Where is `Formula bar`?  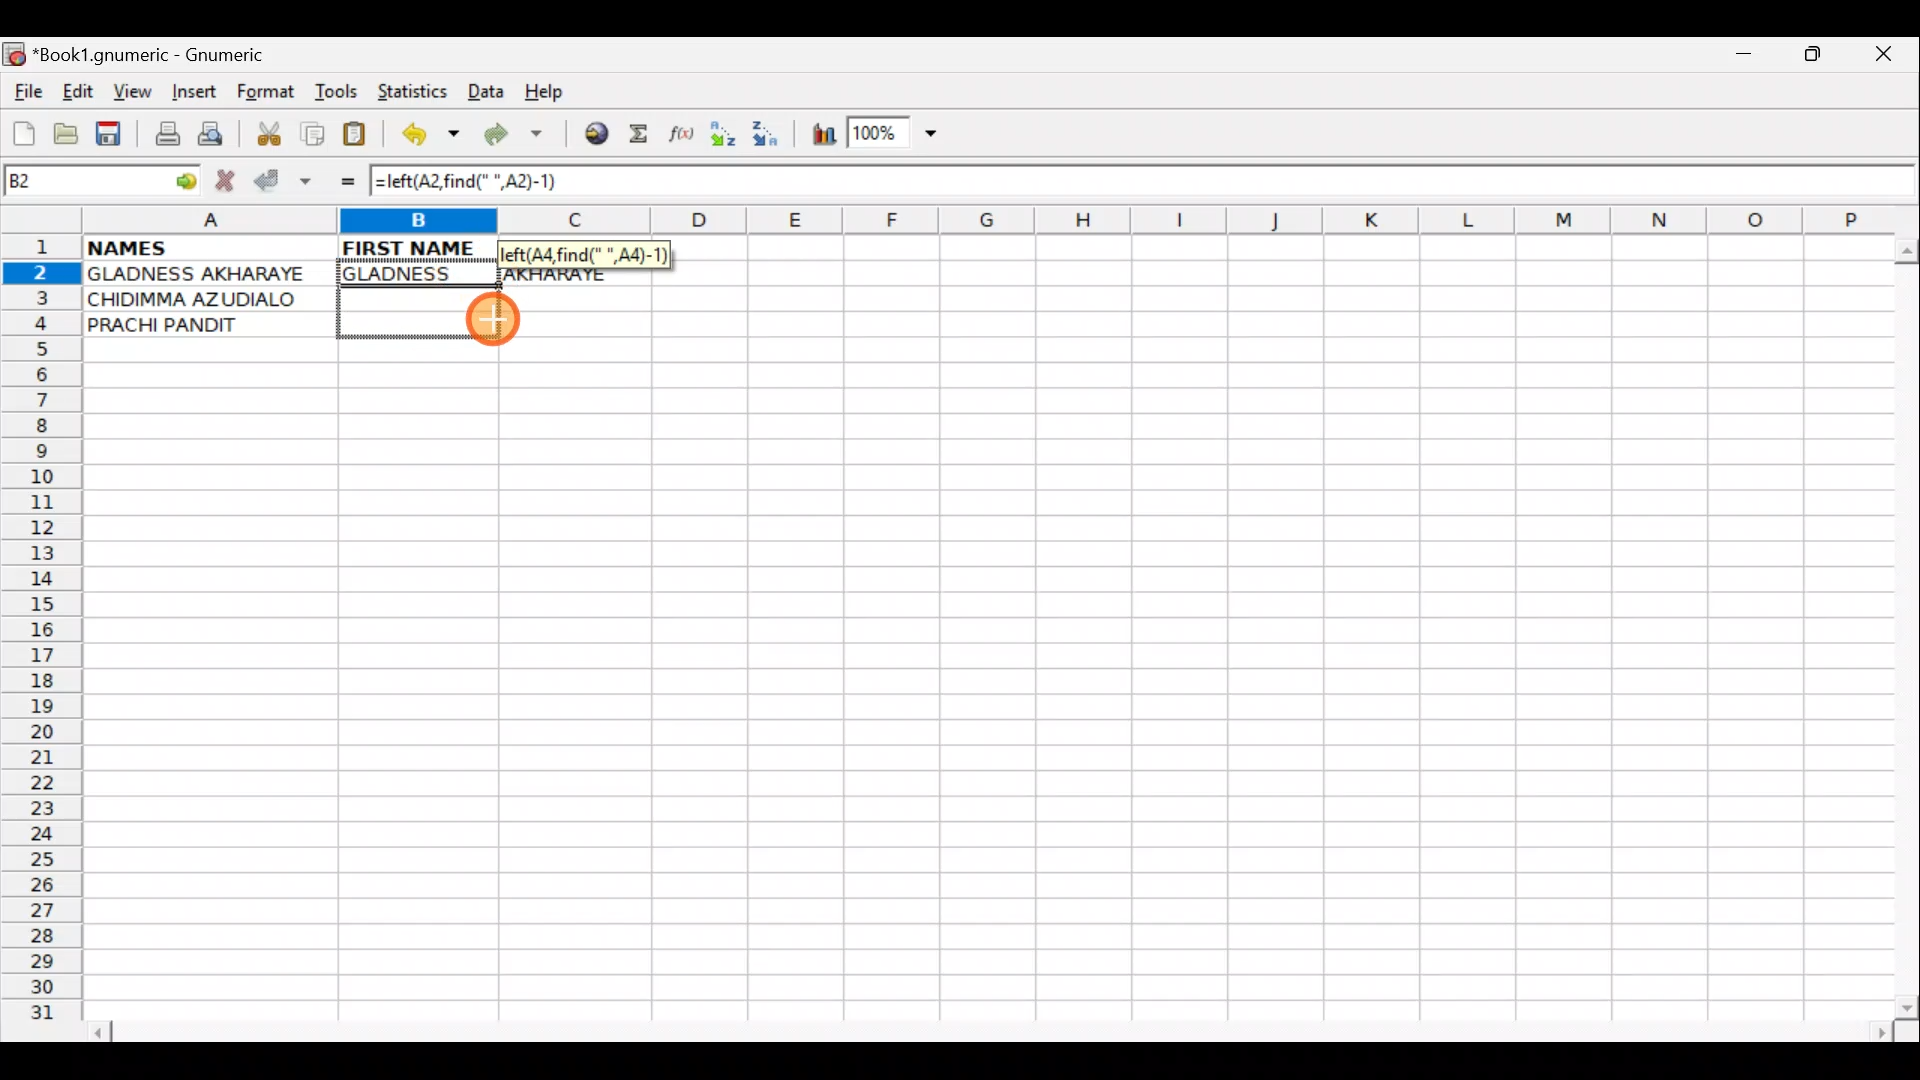 Formula bar is located at coordinates (1256, 187).